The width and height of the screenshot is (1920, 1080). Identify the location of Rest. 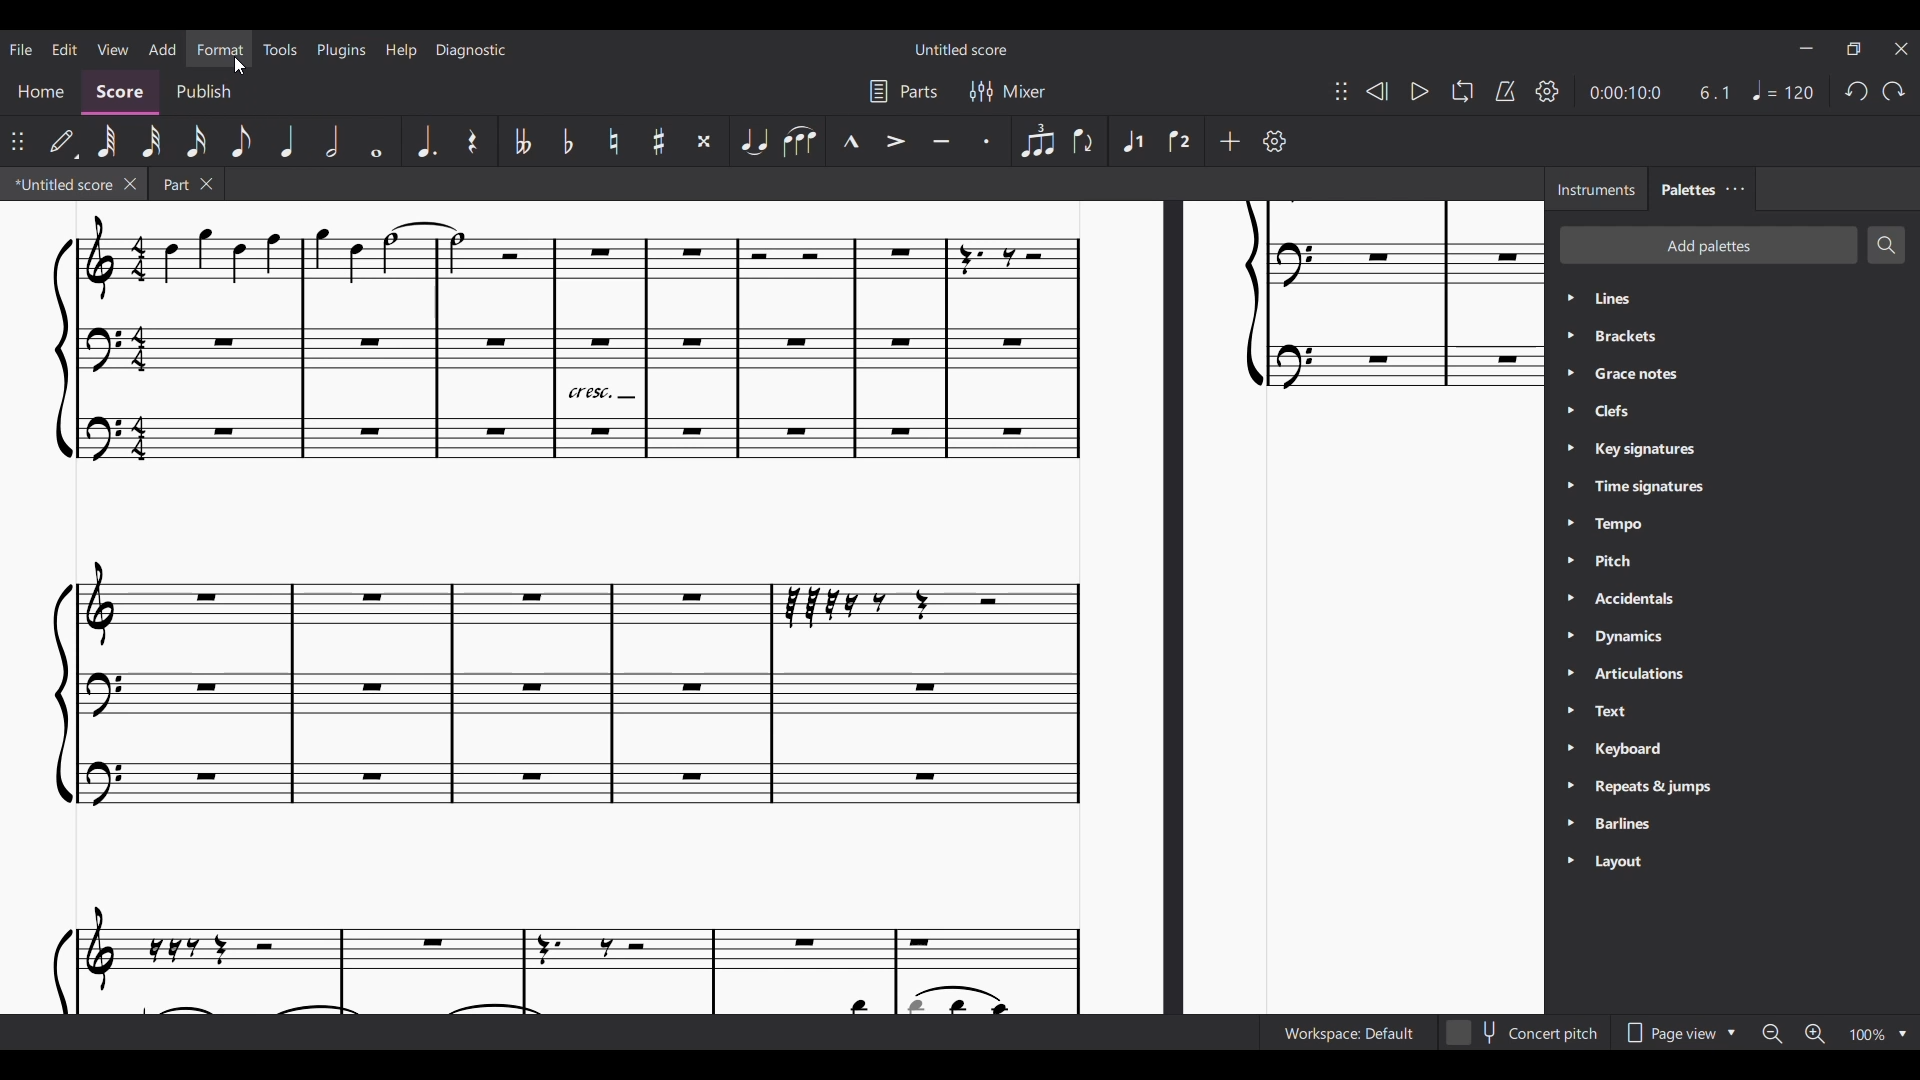
(473, 141).